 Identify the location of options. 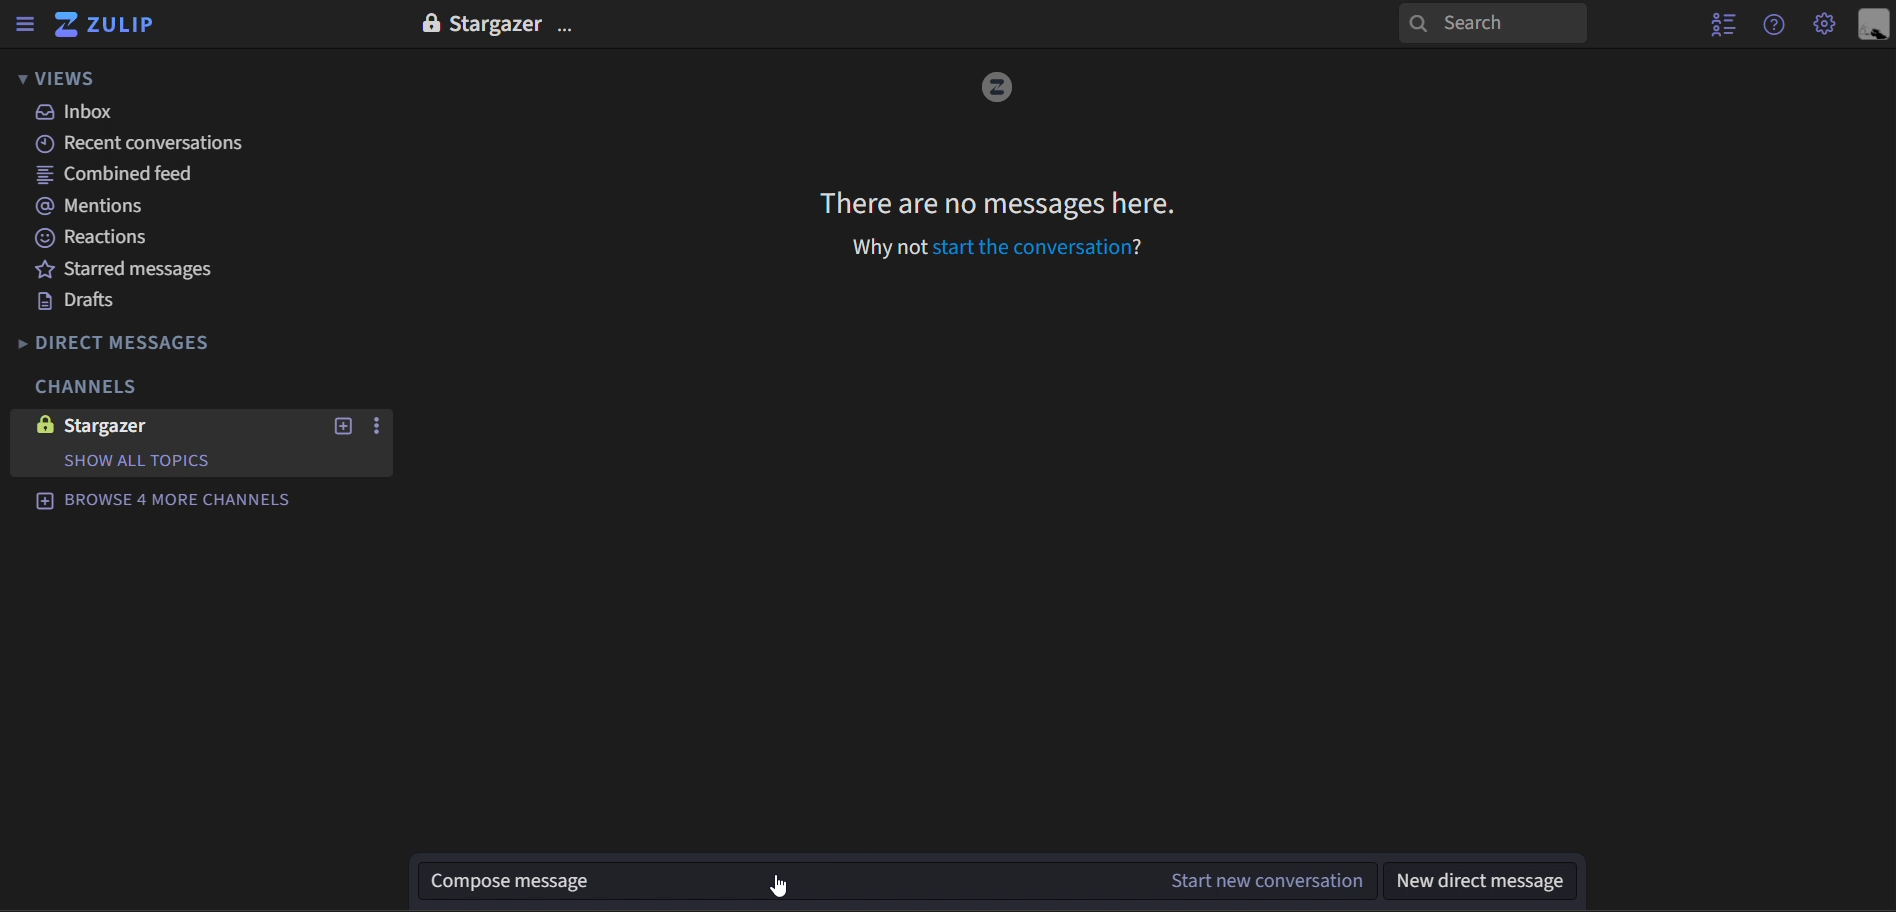
(374, 427).